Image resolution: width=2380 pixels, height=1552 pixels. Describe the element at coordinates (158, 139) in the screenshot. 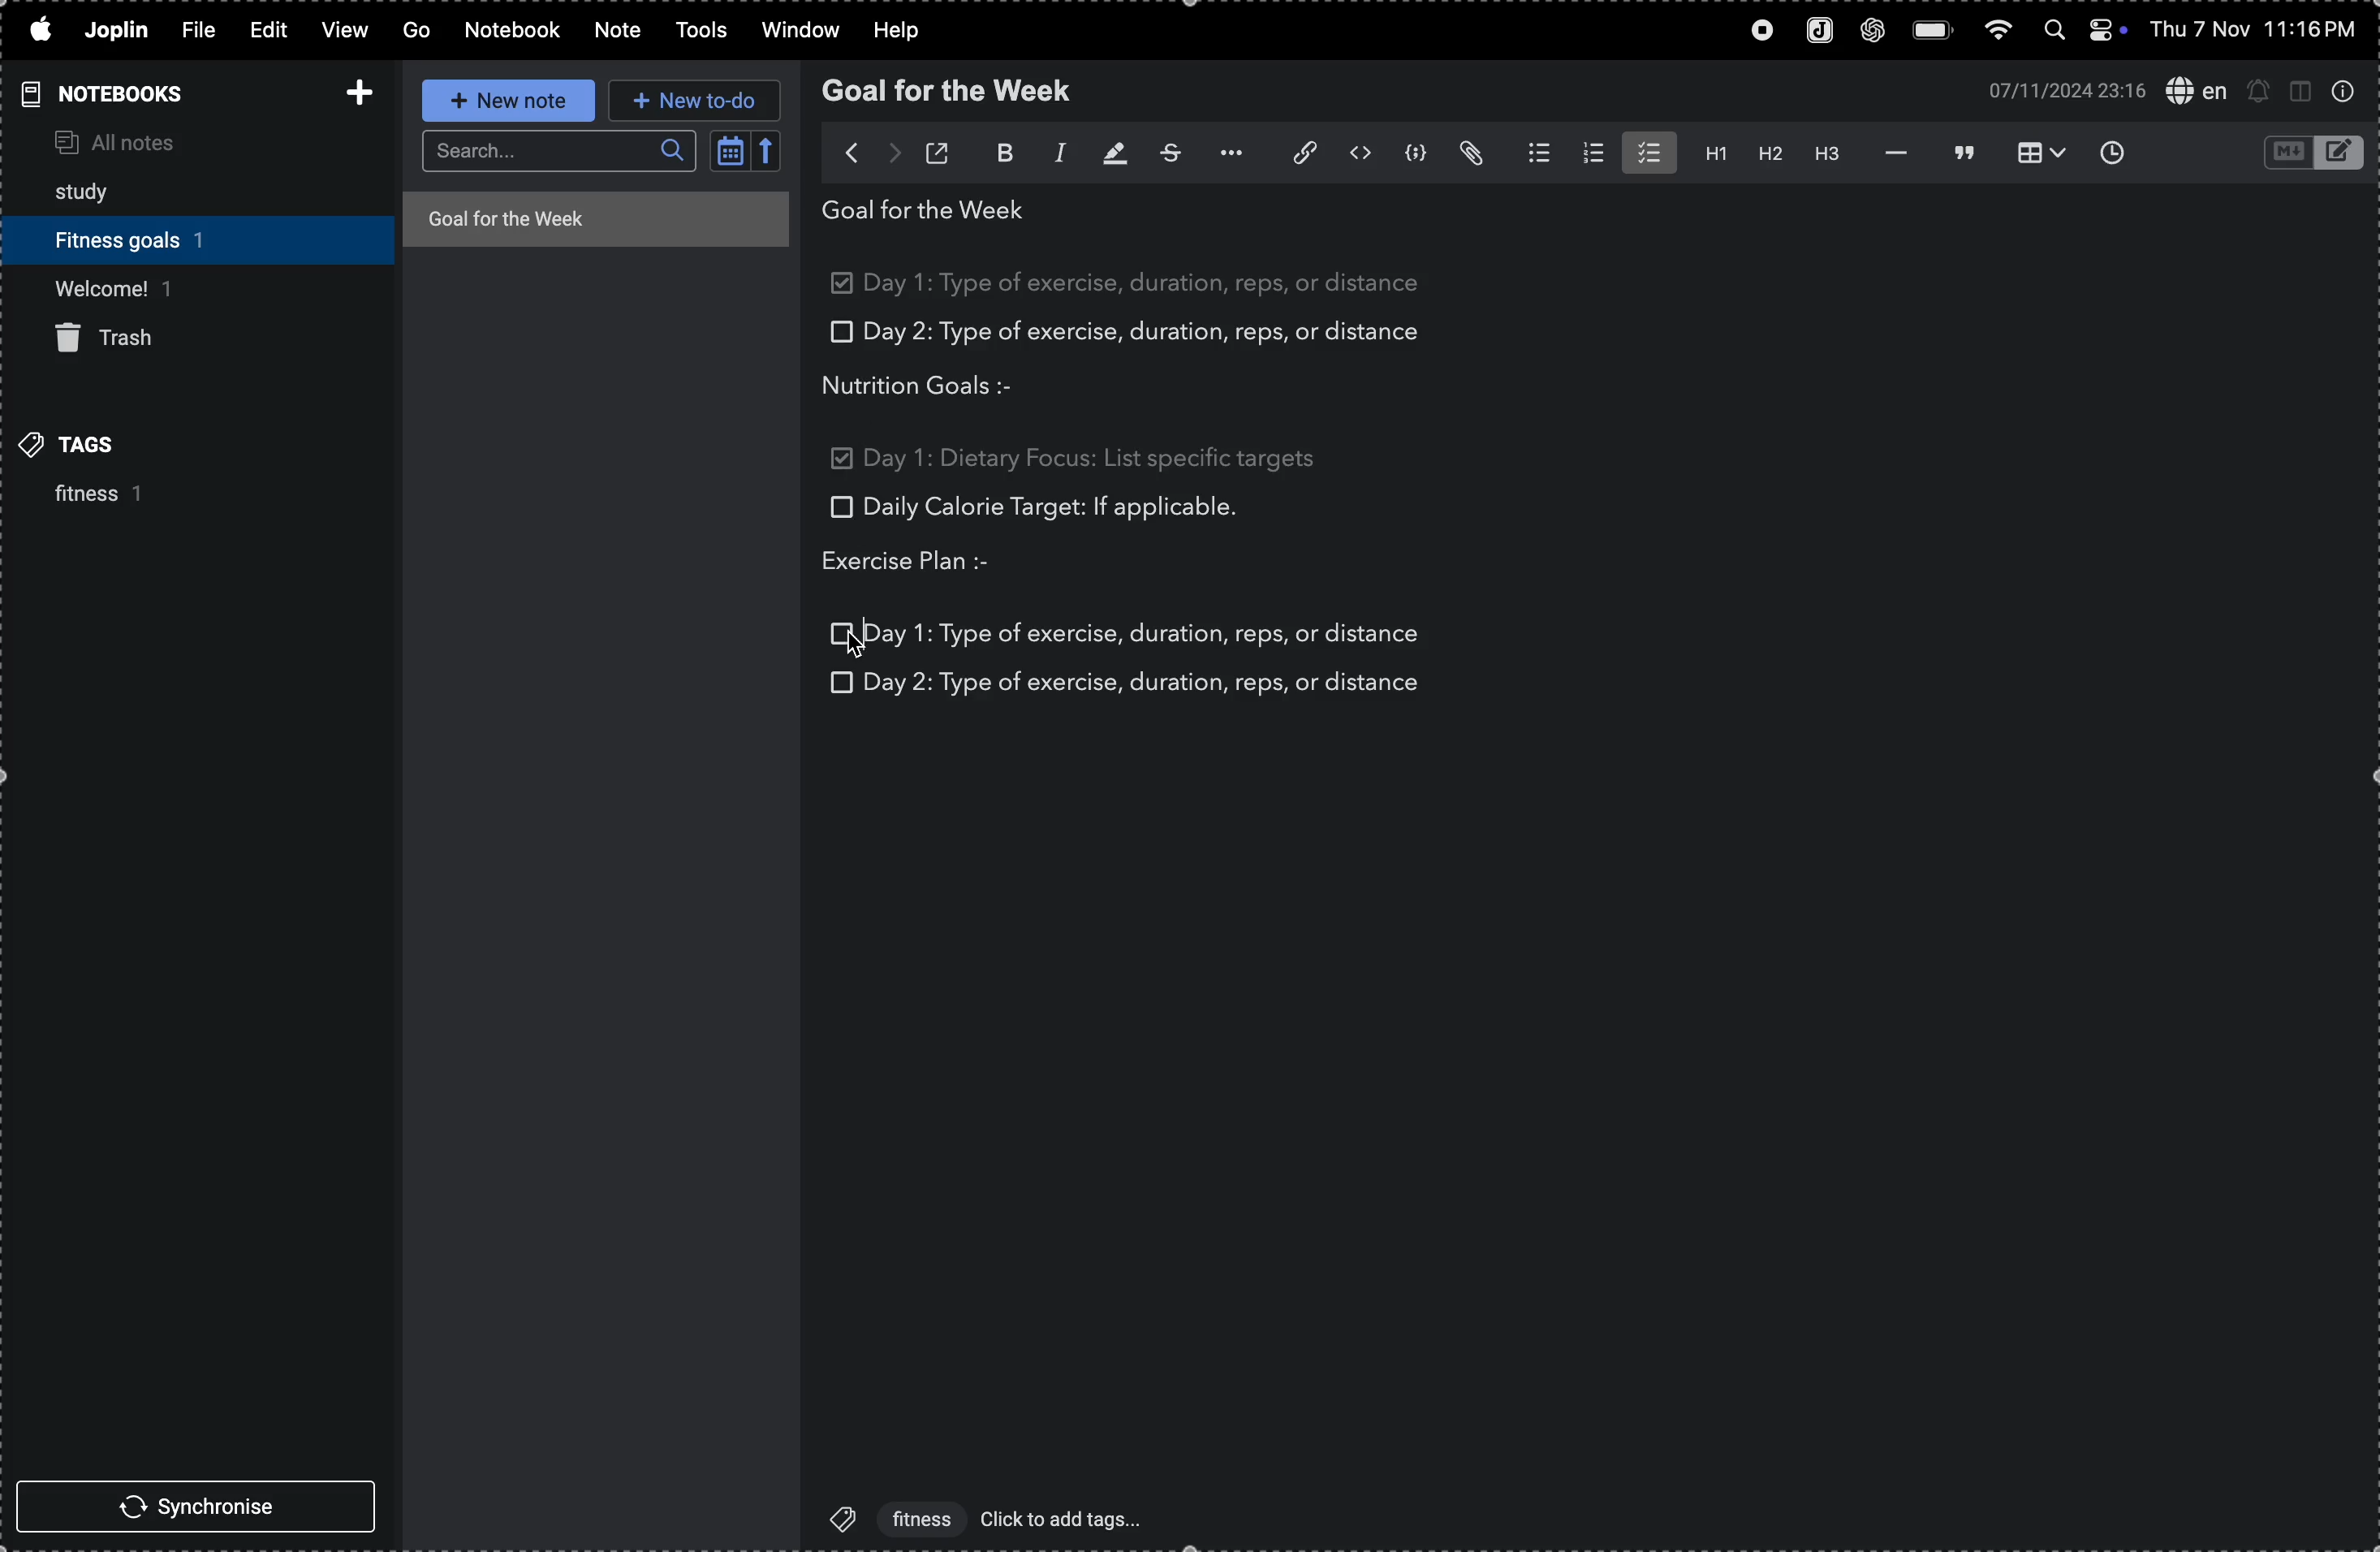

I see `all notes` at that location.